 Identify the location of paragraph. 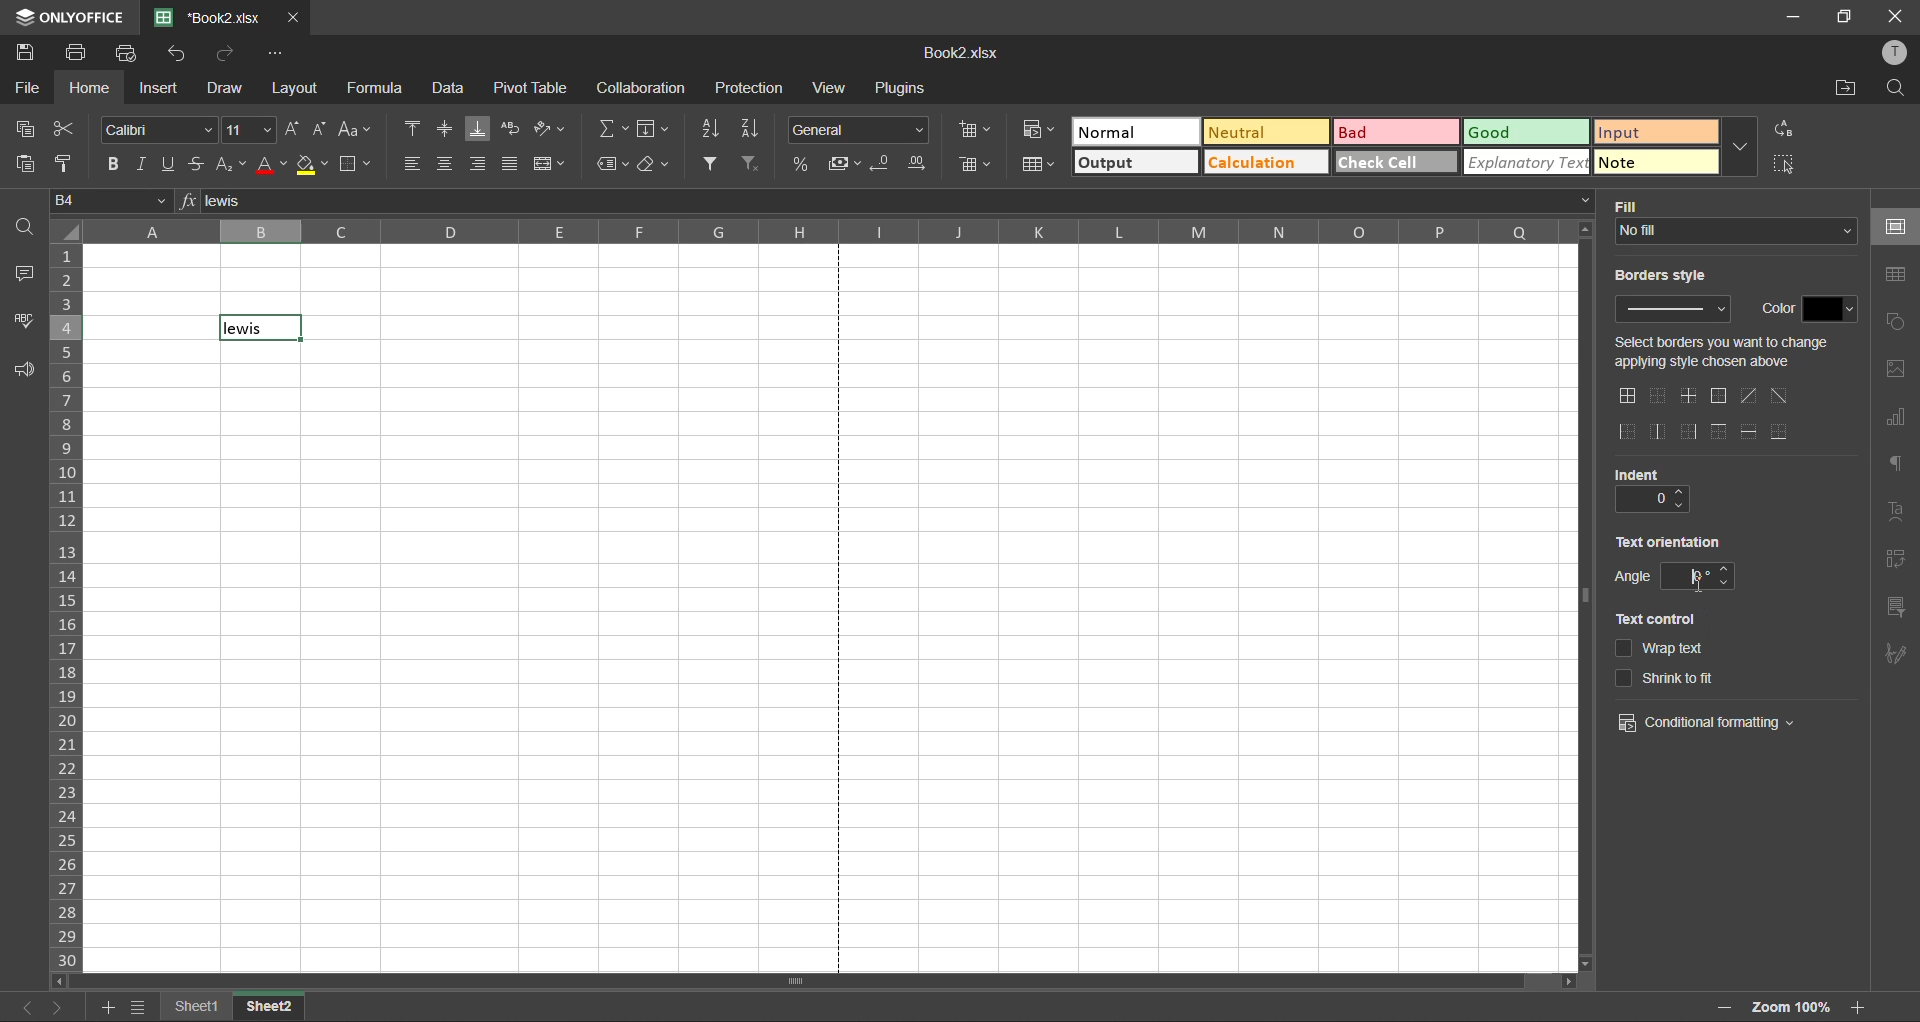
(1892, 464).